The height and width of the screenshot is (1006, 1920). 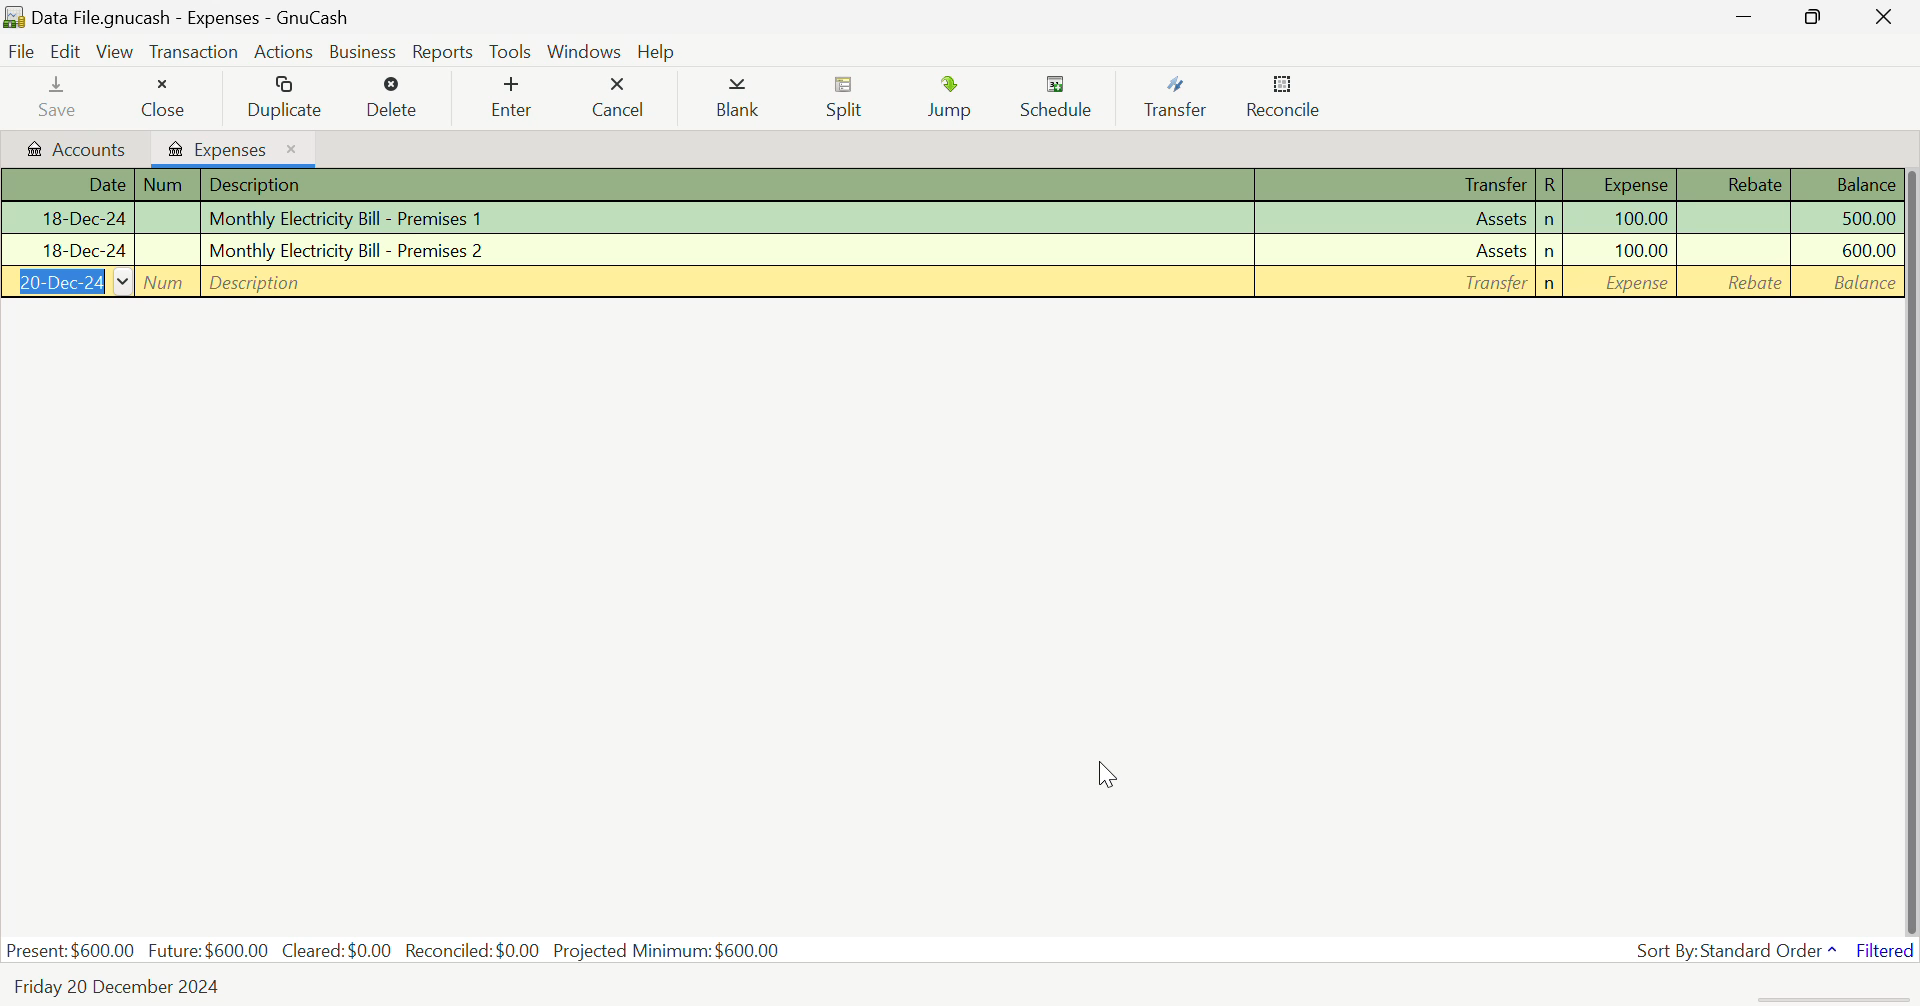 I want to click on Future, so click(x=208, y=950).